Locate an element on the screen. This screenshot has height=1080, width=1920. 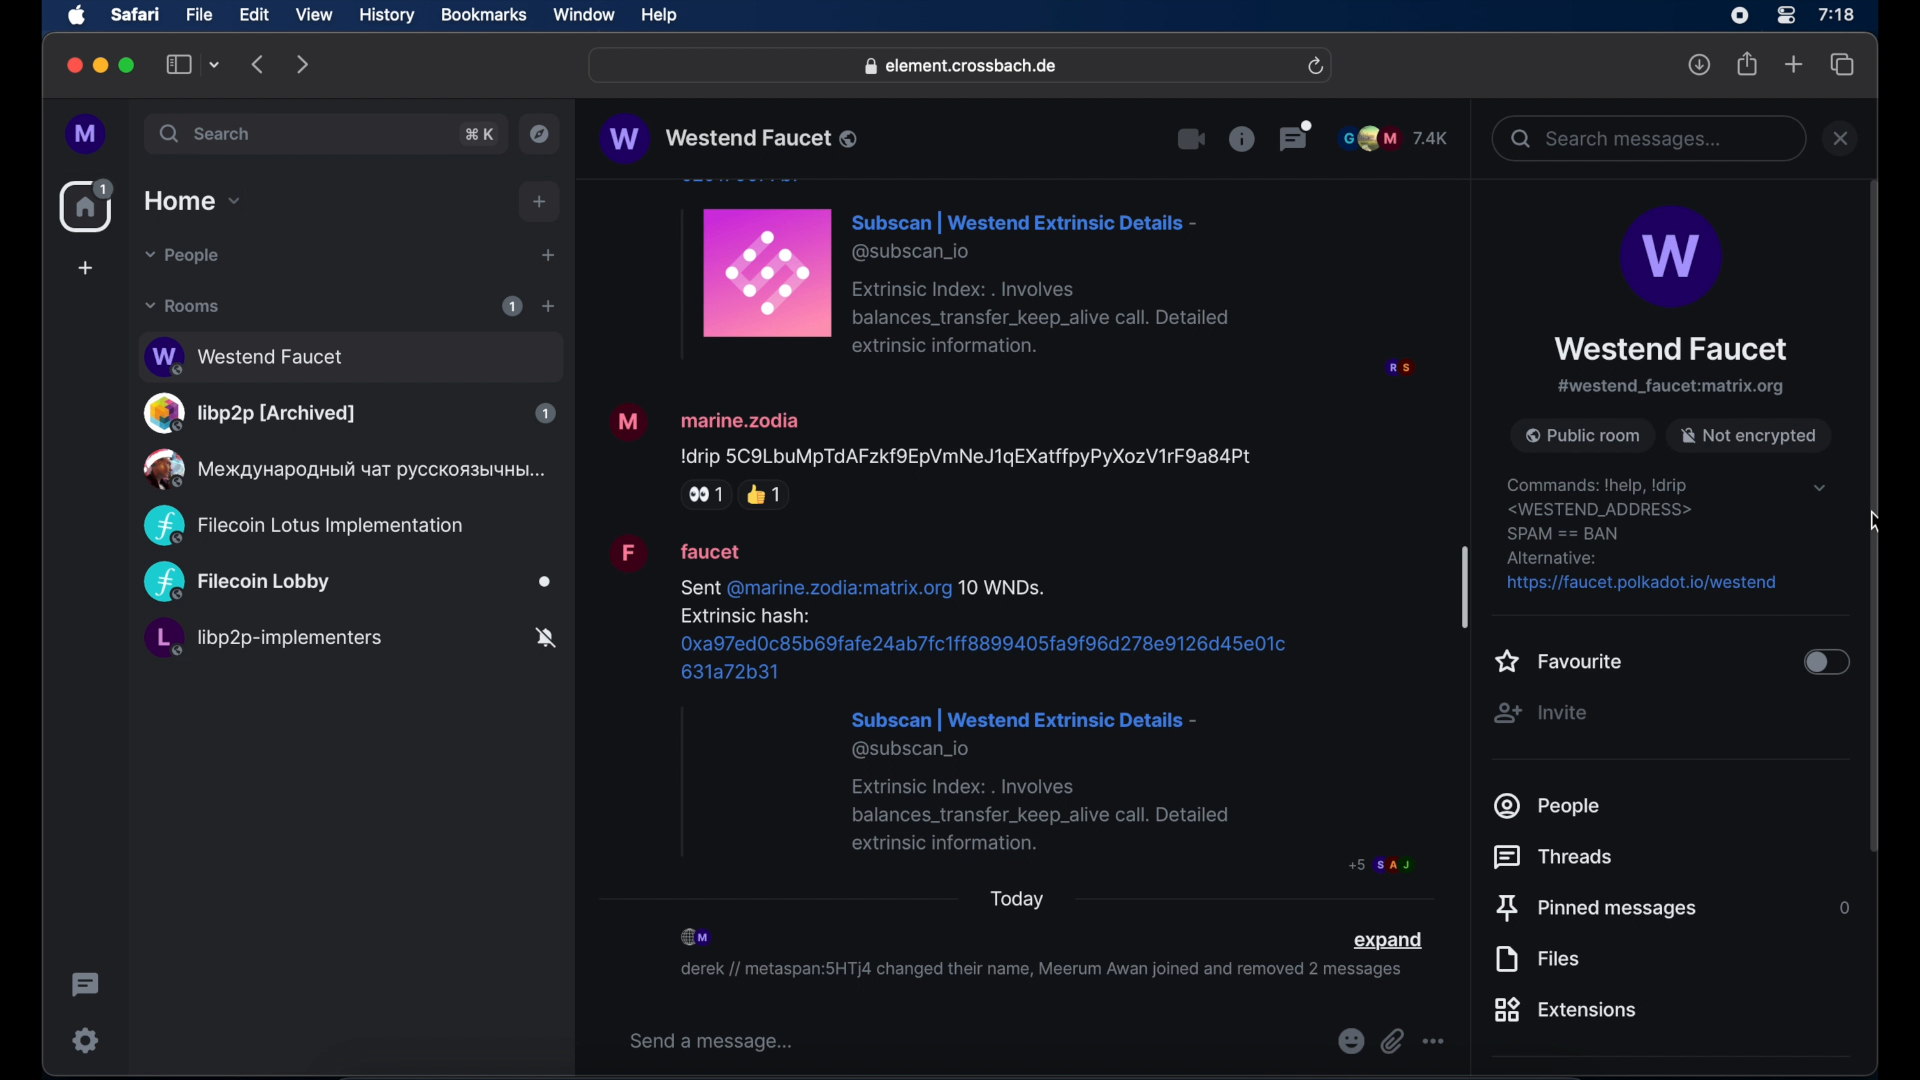
time is located at coordinates (1836, 14).